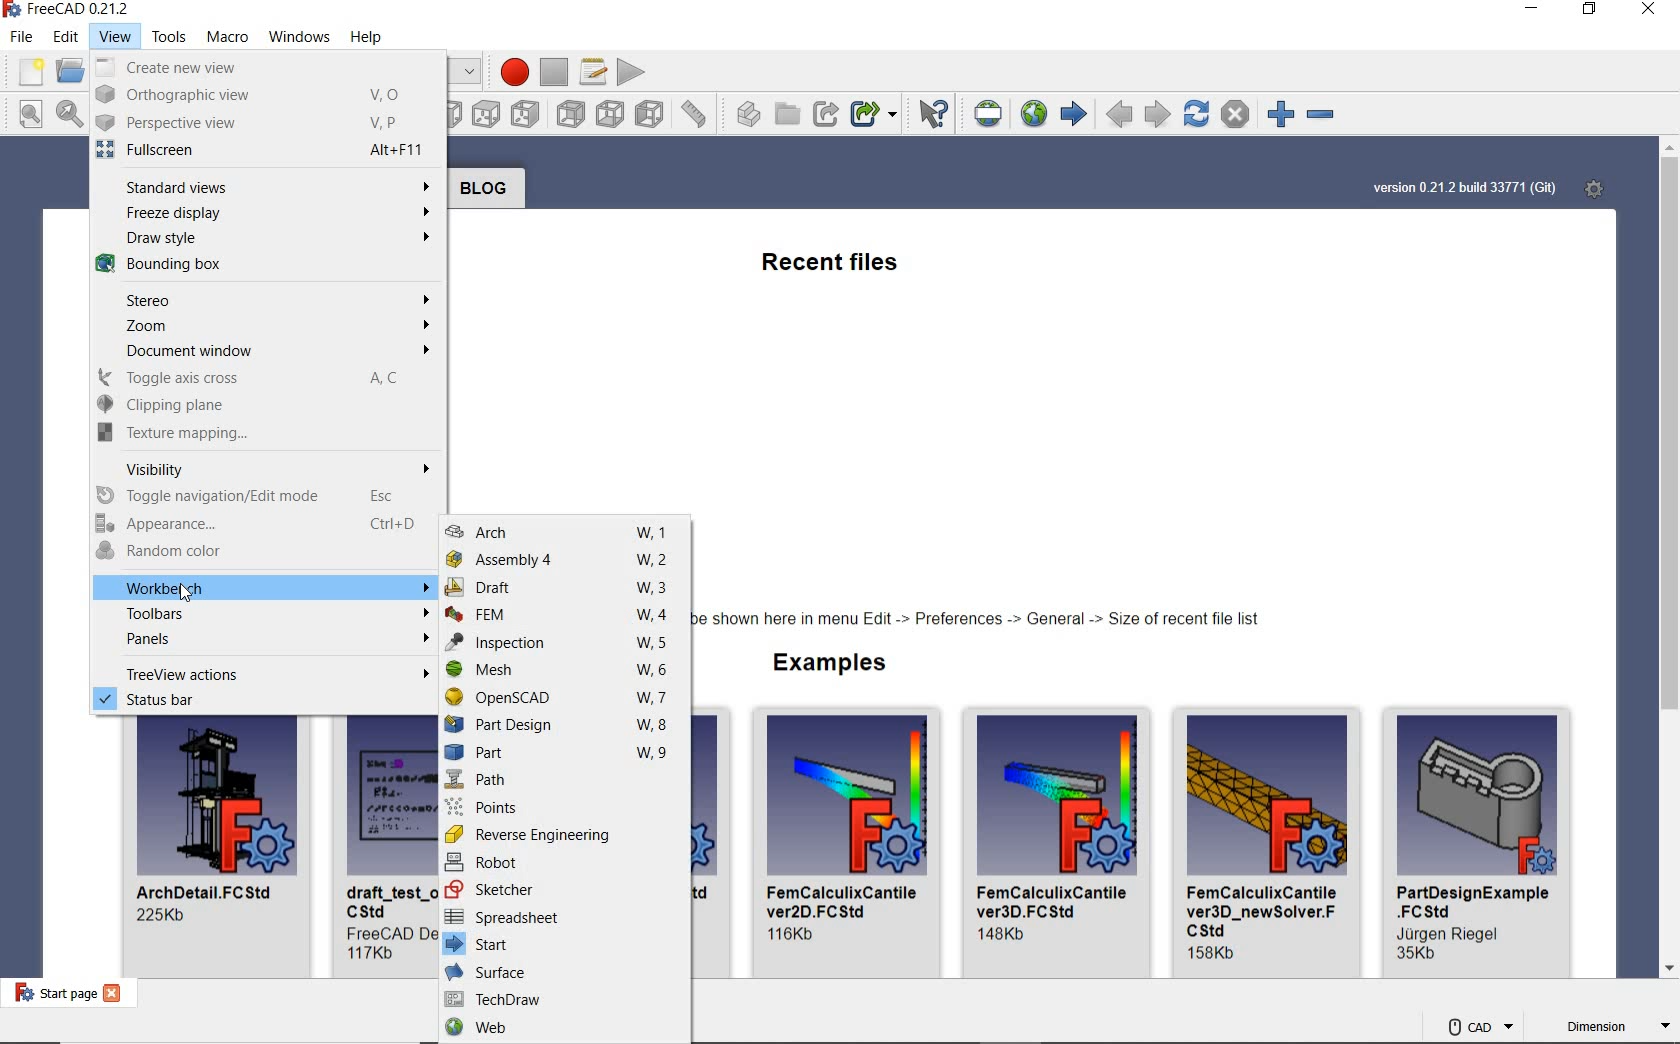  Describe the element at coordinates (593, 72) in the screenshot. I see `macros` at that location.